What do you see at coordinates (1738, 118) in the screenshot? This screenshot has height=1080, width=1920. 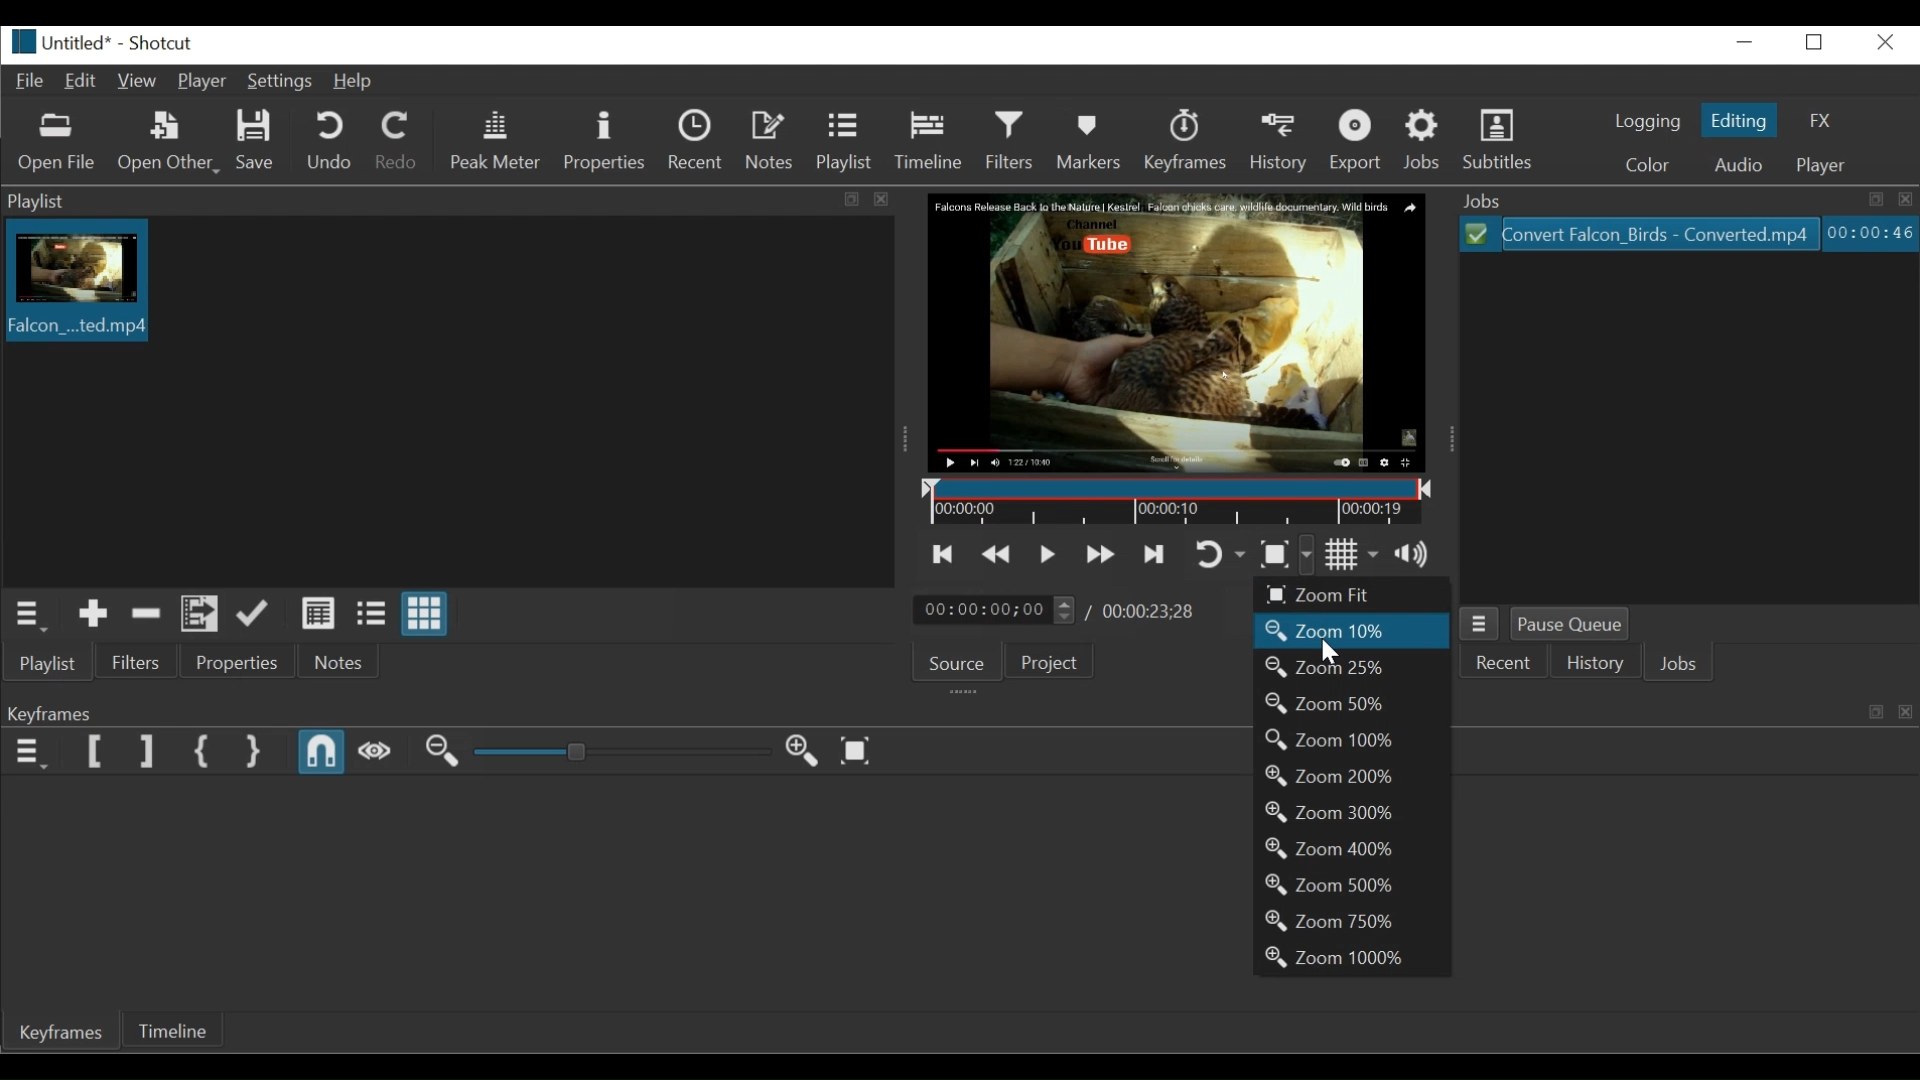 I see `Editing` at bounding box center [1738, 118].